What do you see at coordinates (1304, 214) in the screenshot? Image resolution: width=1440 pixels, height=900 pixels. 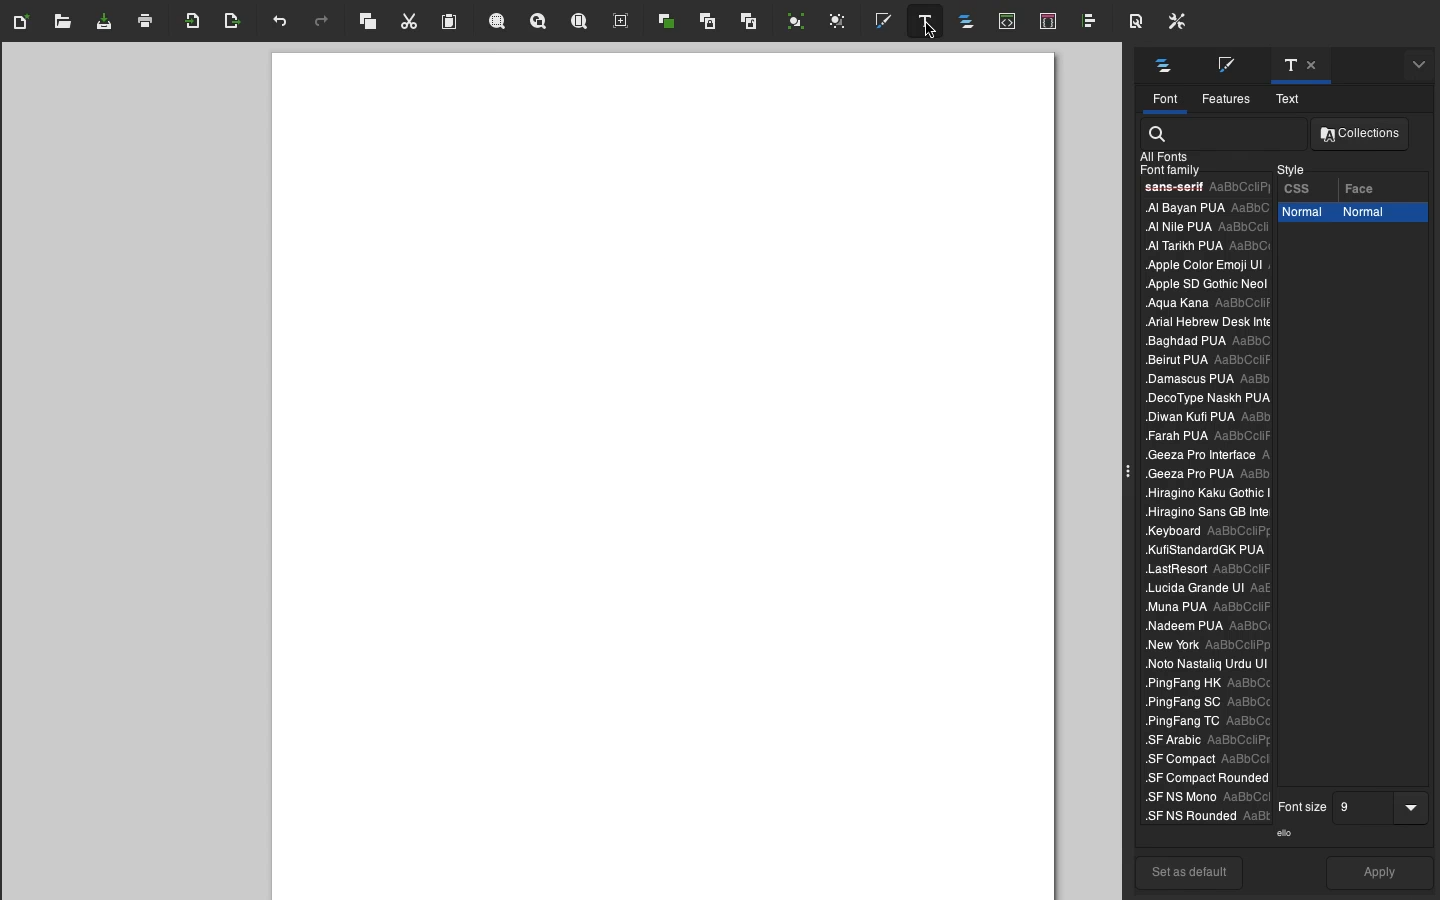 I see `Normal` at bounding box center [1304, 214].